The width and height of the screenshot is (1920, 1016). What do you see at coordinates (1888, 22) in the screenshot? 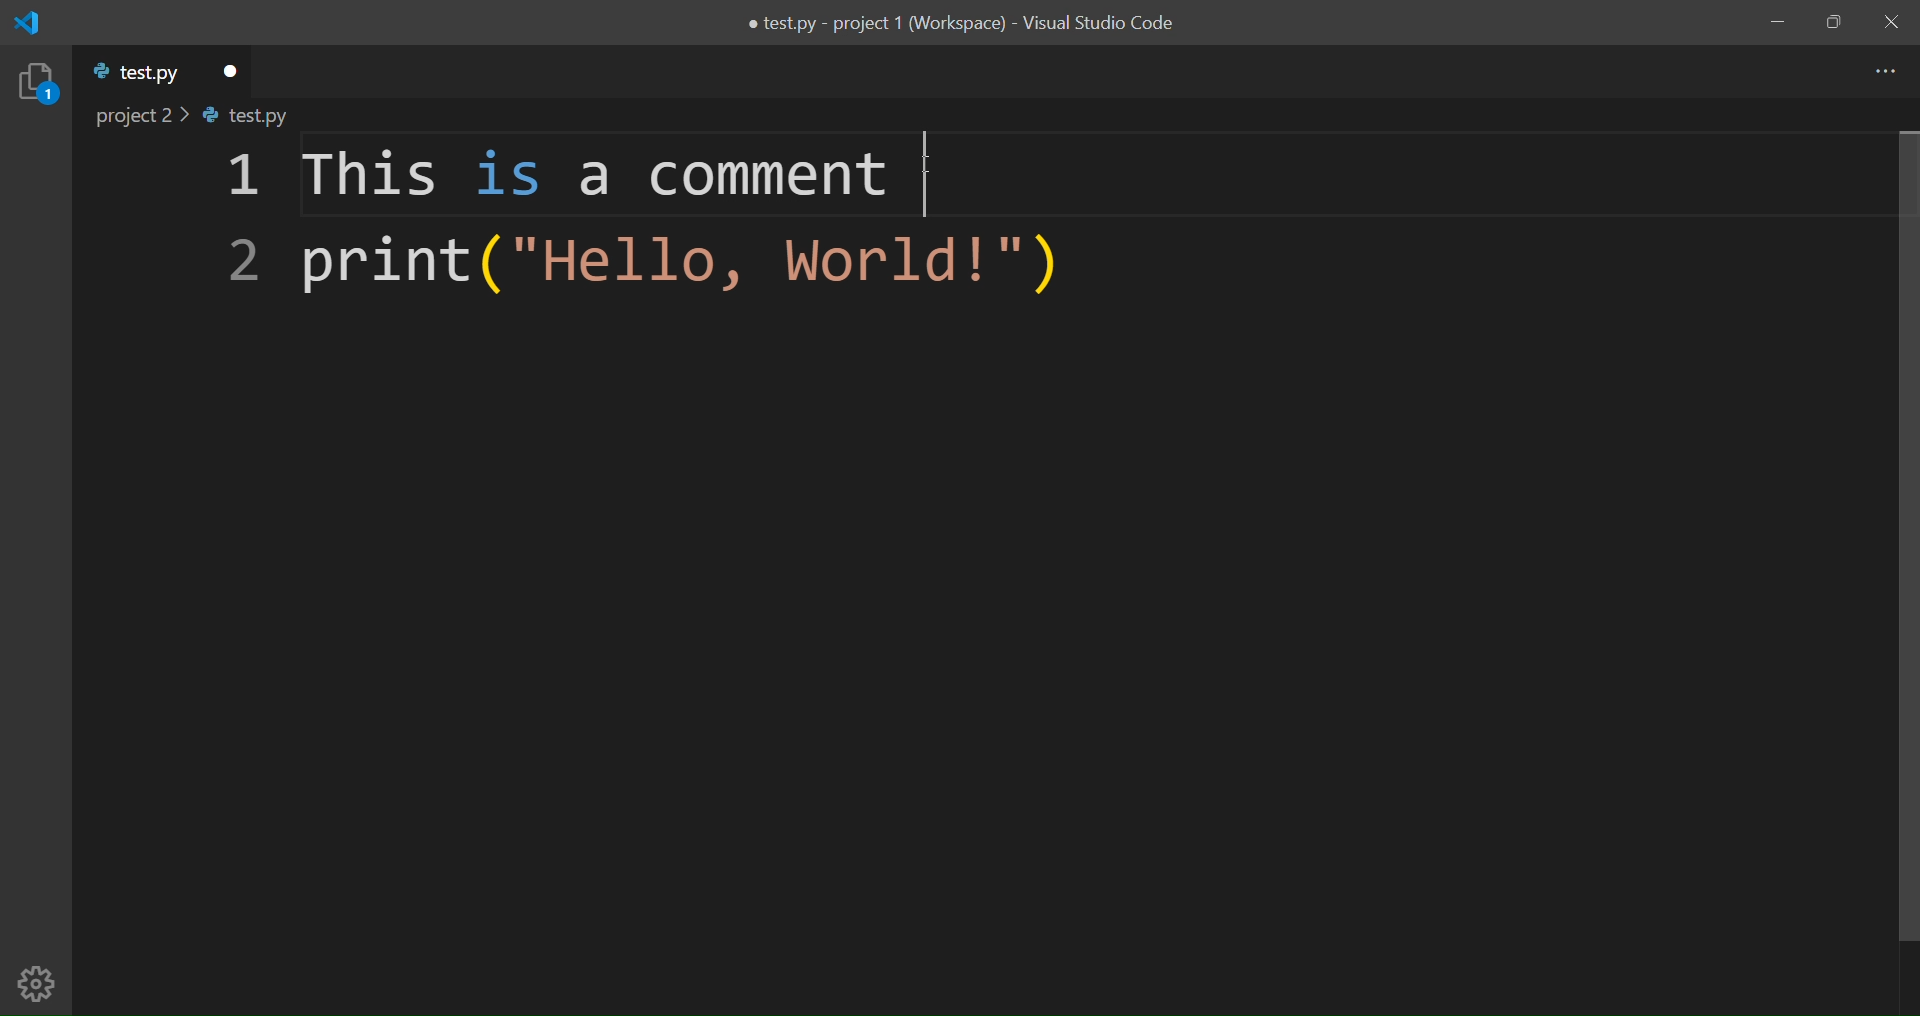
I see `close` at bounding box center [1888, 22].